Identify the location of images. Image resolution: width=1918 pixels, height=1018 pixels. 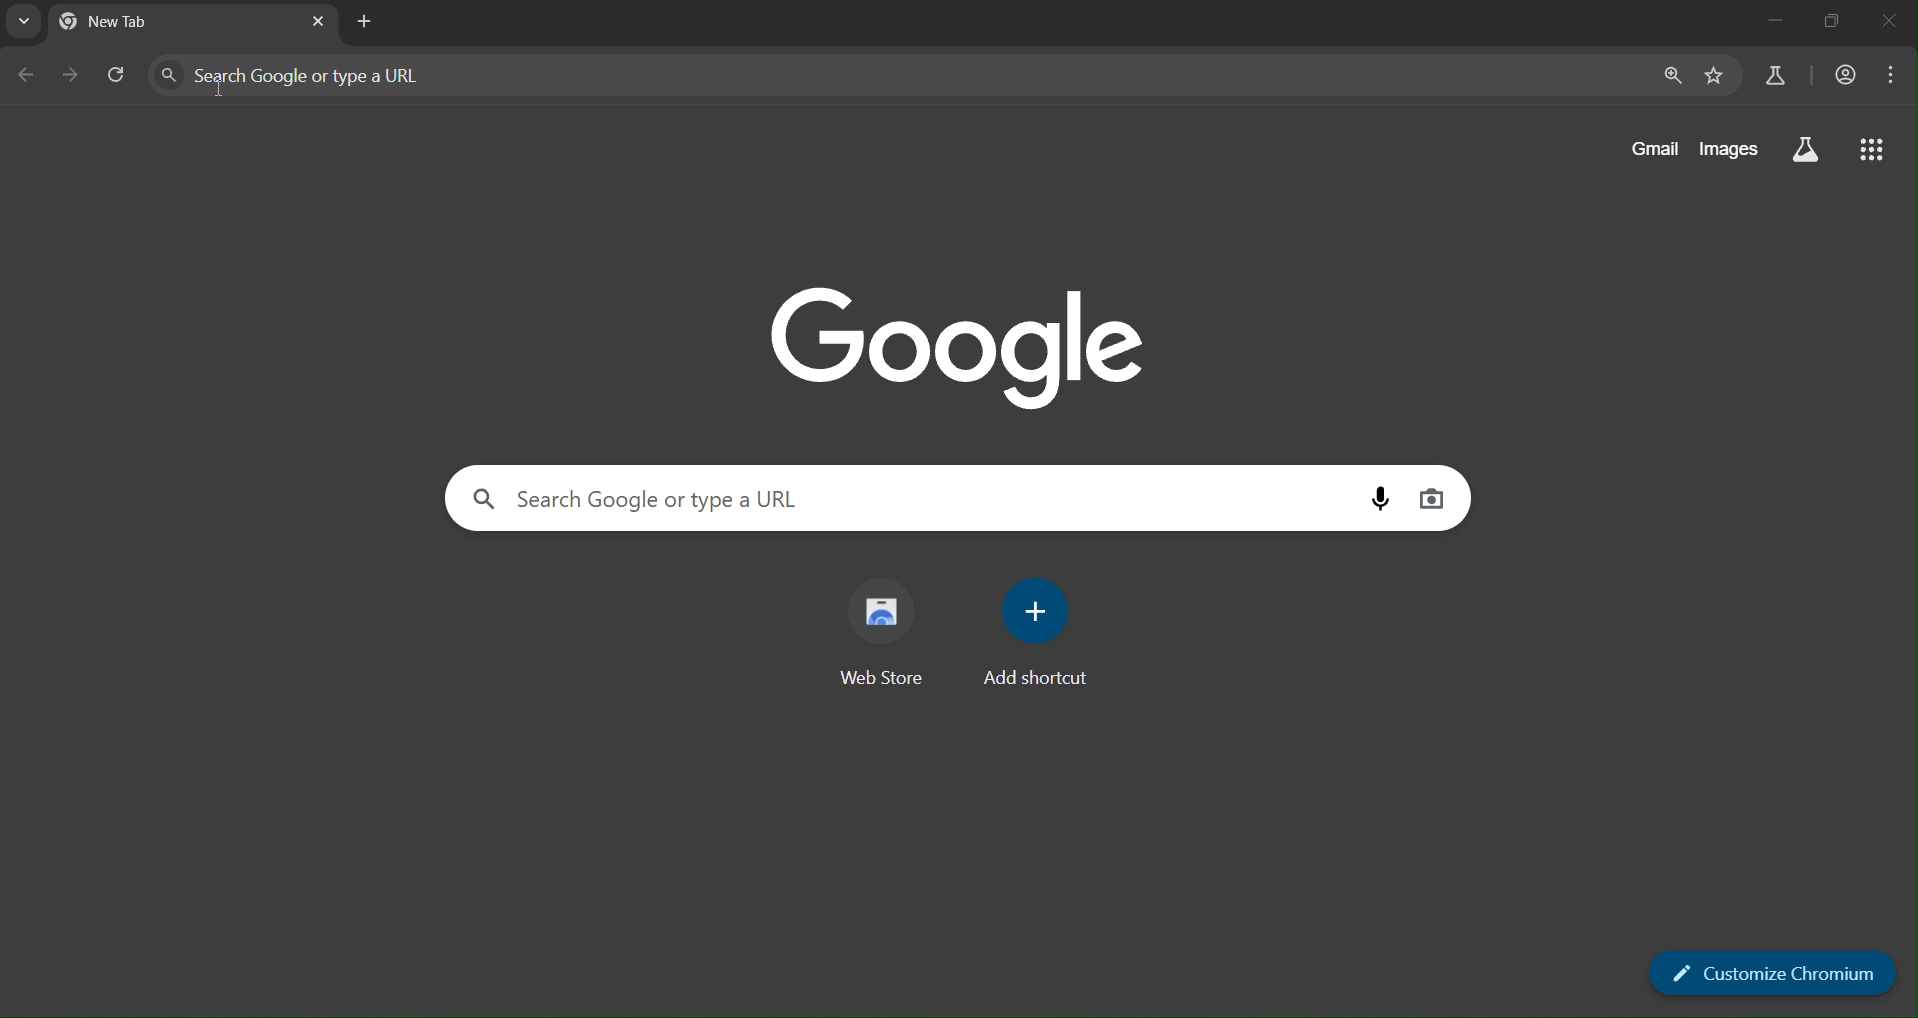
(1732, 151).